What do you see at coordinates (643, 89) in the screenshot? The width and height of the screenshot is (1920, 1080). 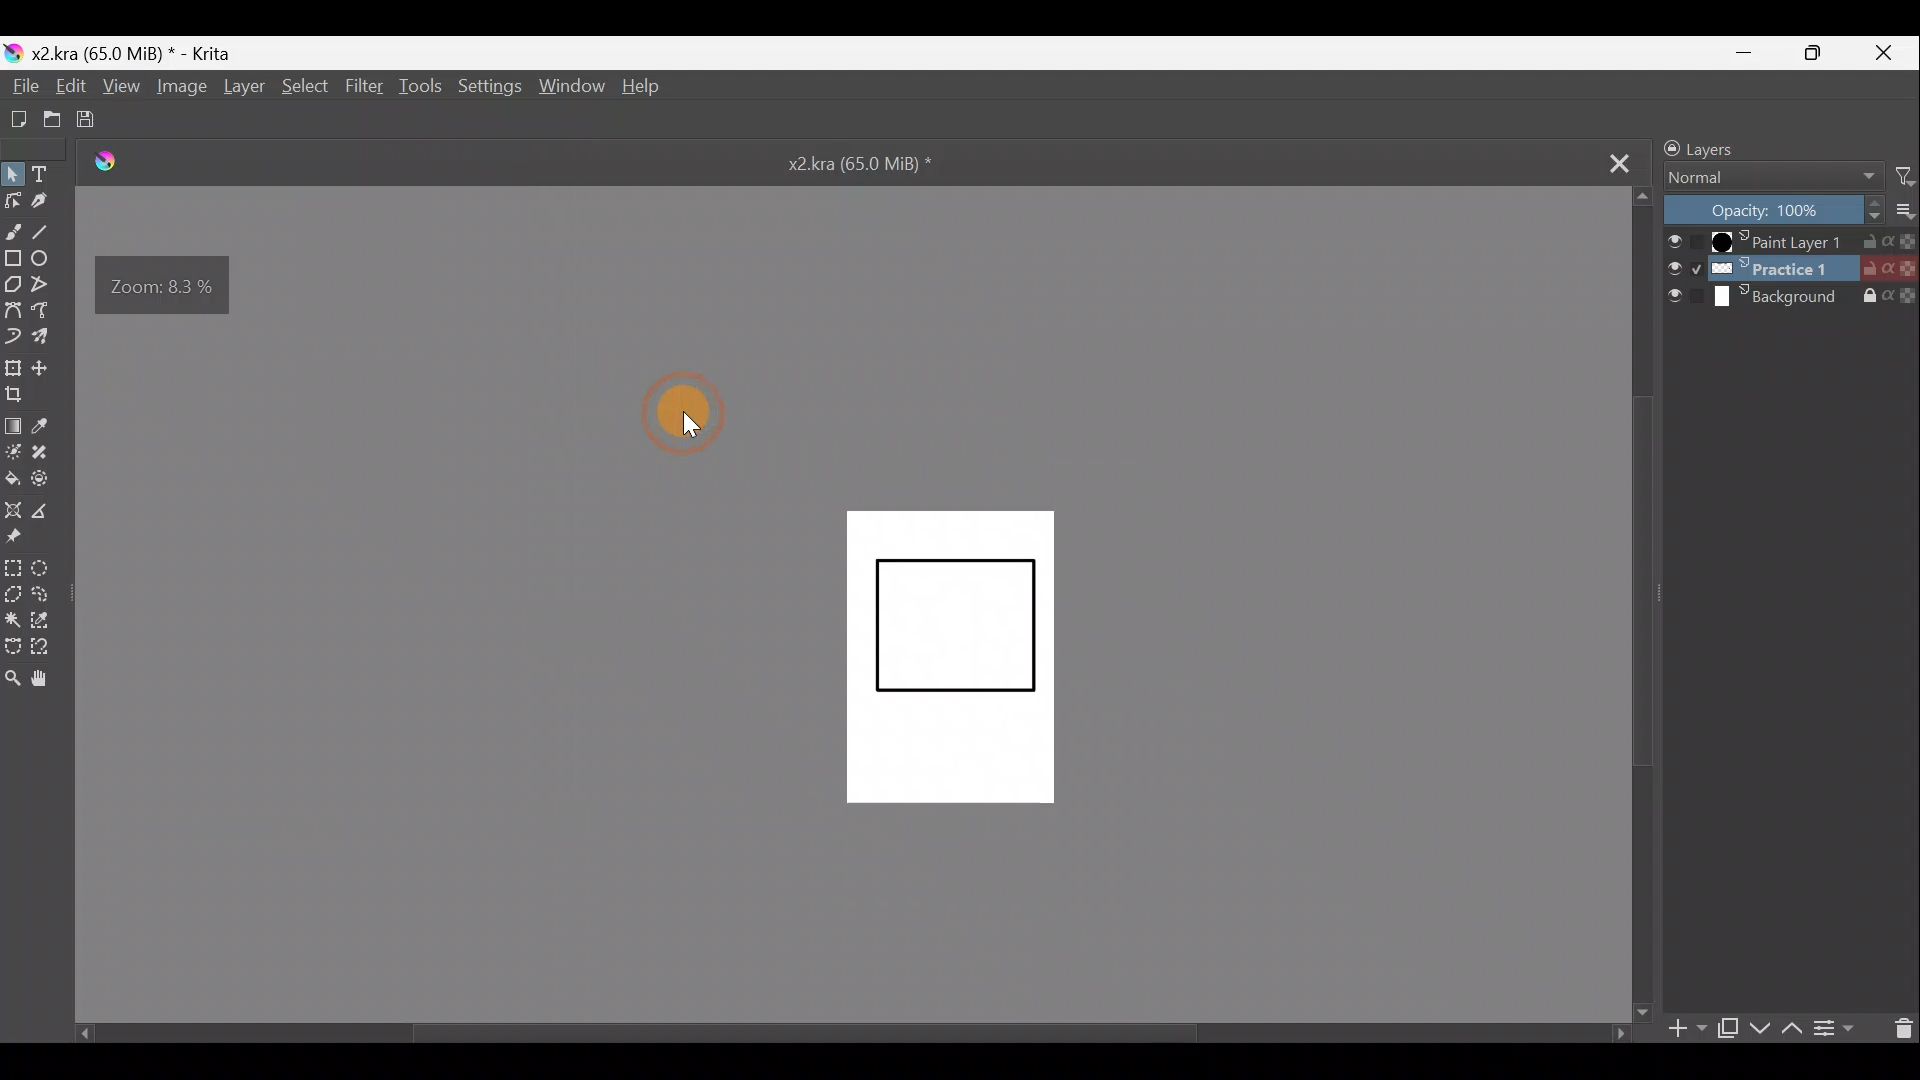 I see `Help` at bounding box center [643, 89].